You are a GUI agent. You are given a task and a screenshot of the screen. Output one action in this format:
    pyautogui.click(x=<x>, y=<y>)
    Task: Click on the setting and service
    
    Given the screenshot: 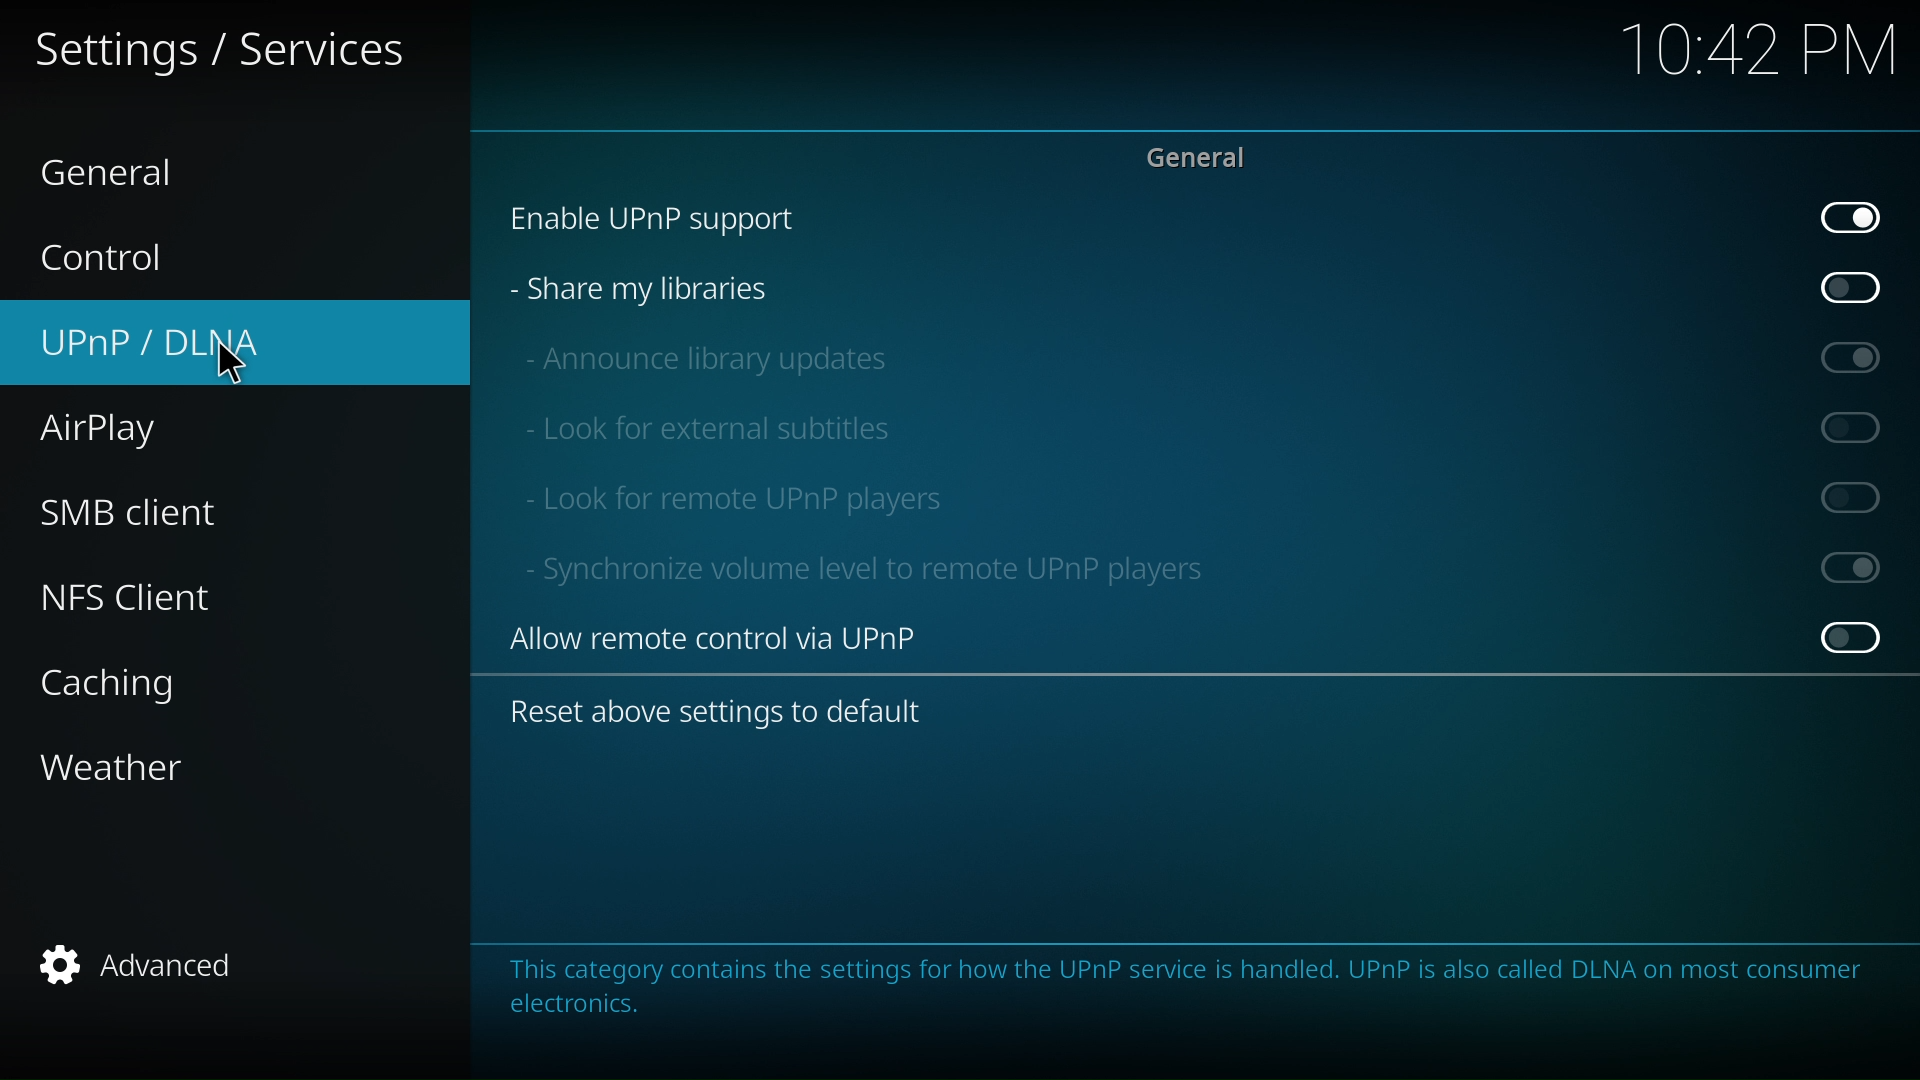 What is the action you would take?
    pyautogui.click(x=223, y=52)
    